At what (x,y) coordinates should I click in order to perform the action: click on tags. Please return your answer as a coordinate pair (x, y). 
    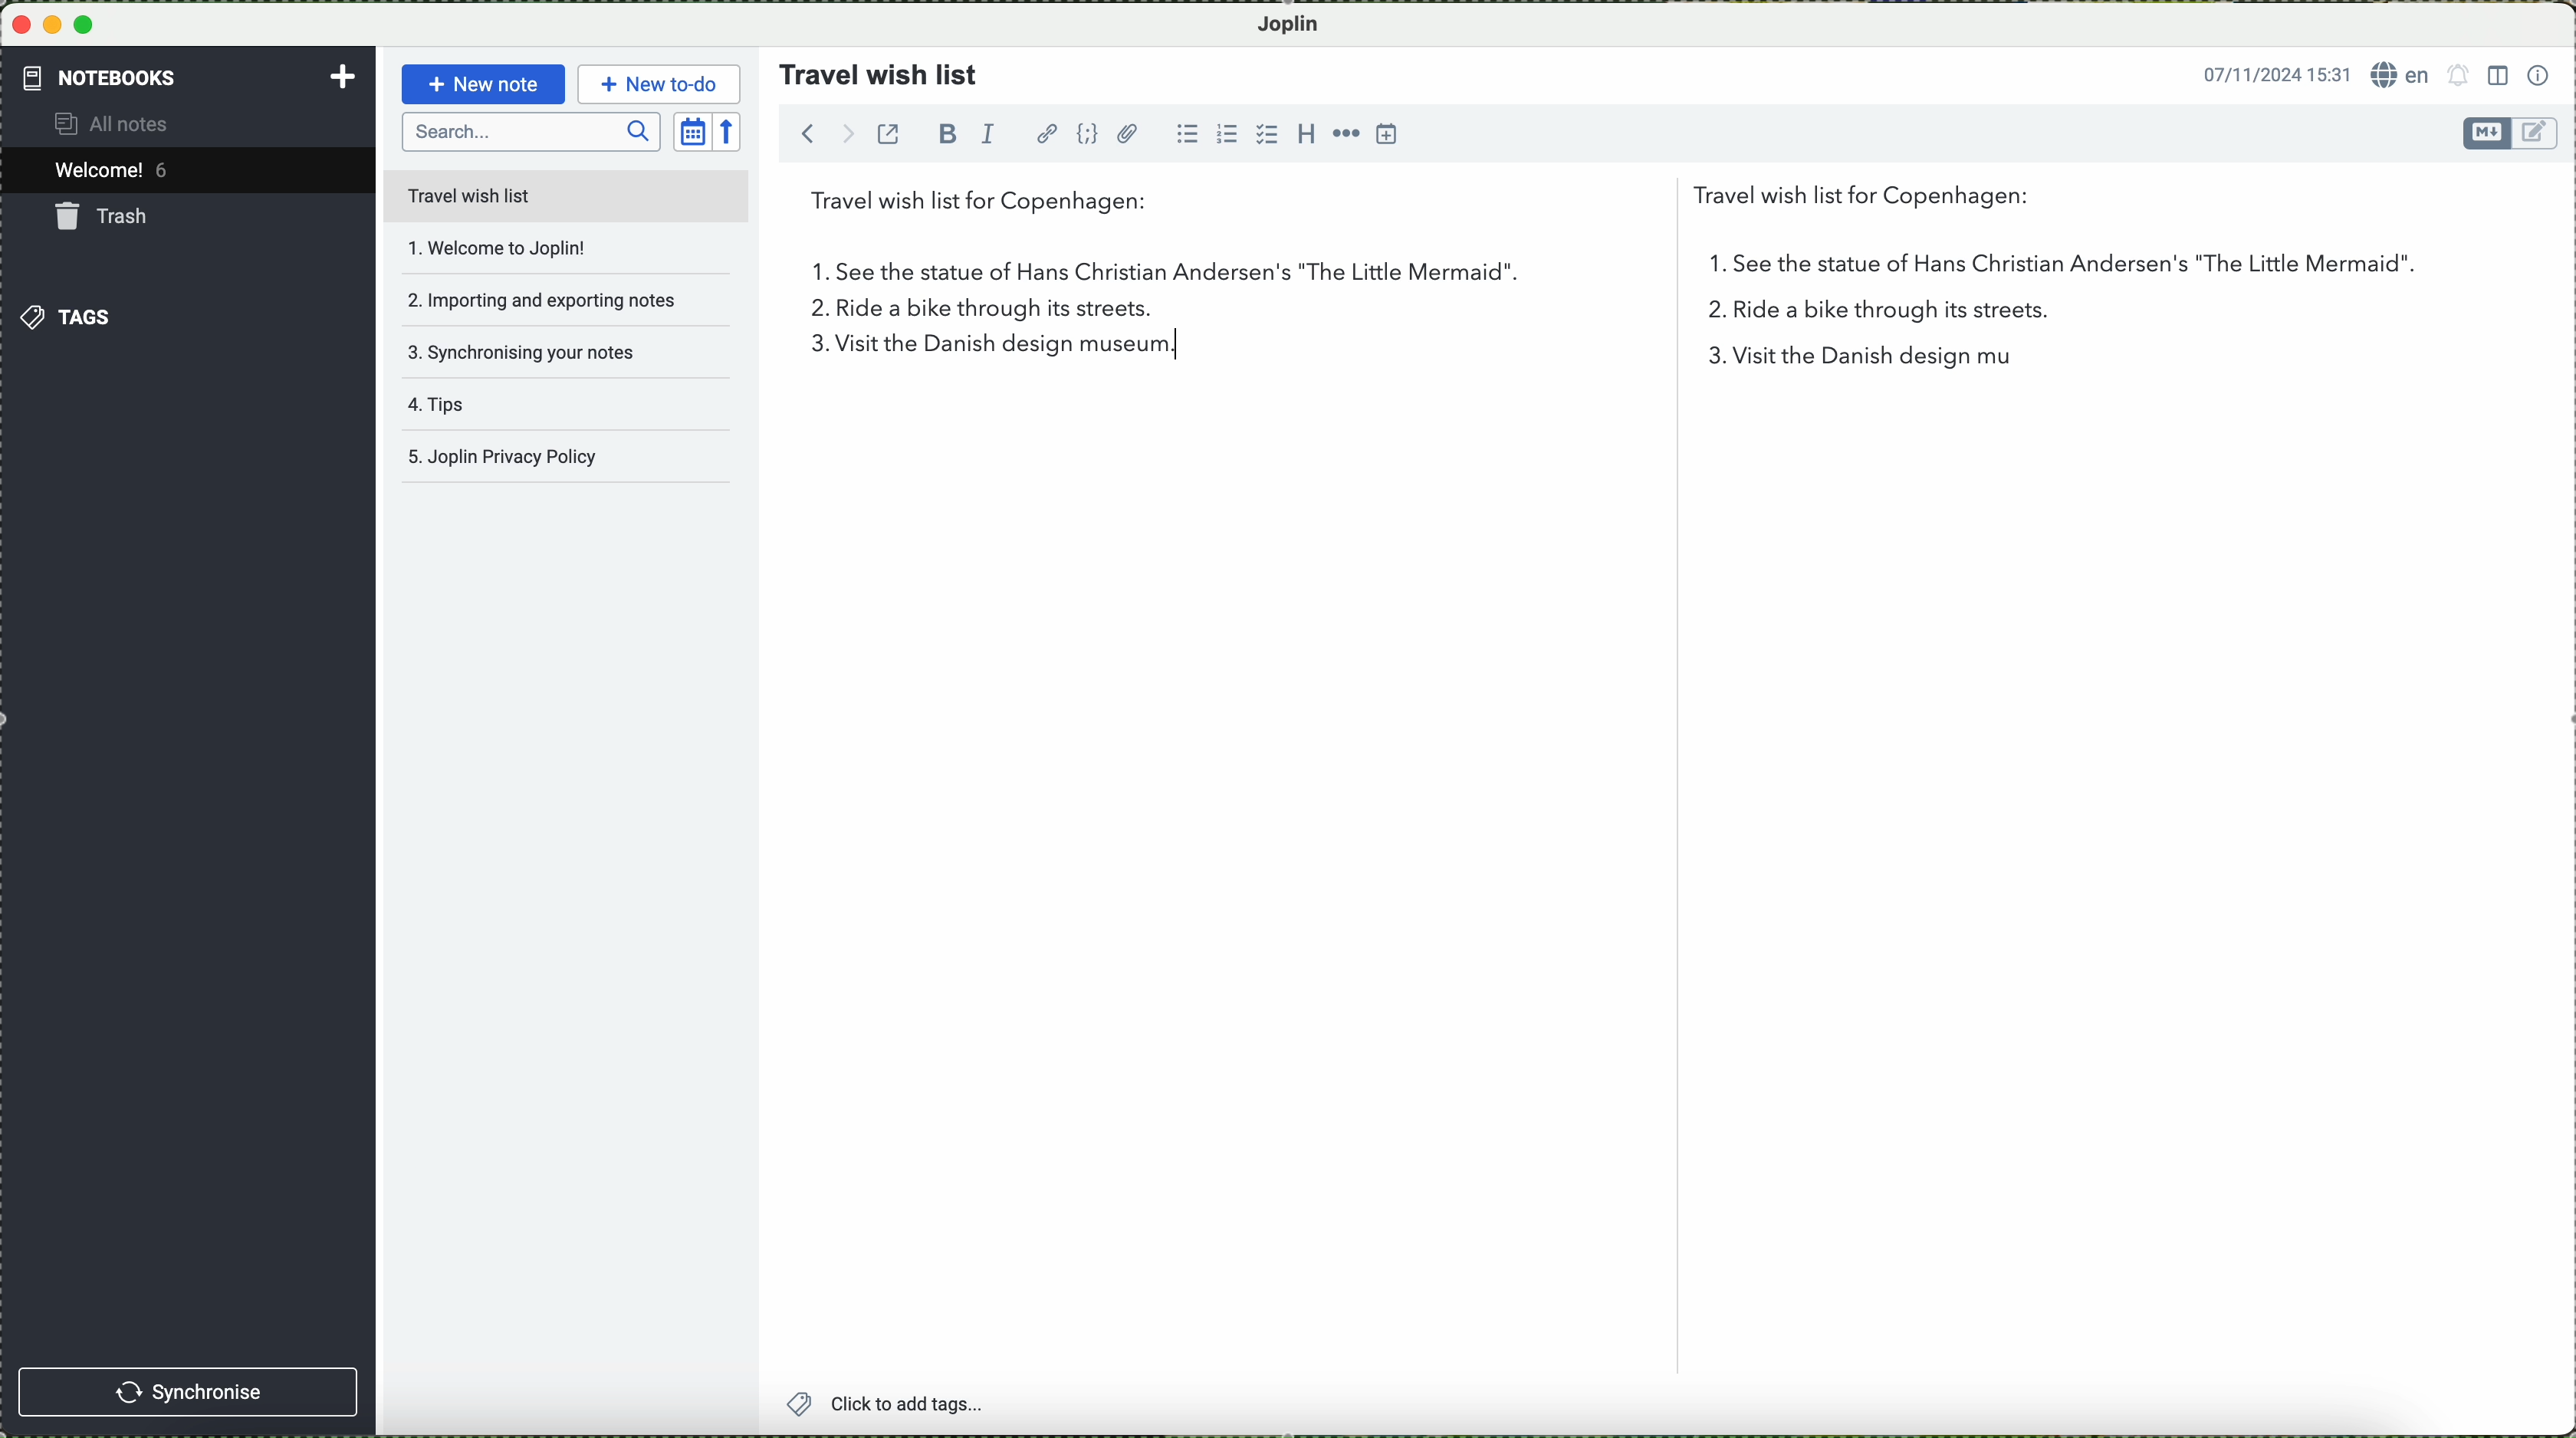
    Looking at the image, I should click on (69, 316).